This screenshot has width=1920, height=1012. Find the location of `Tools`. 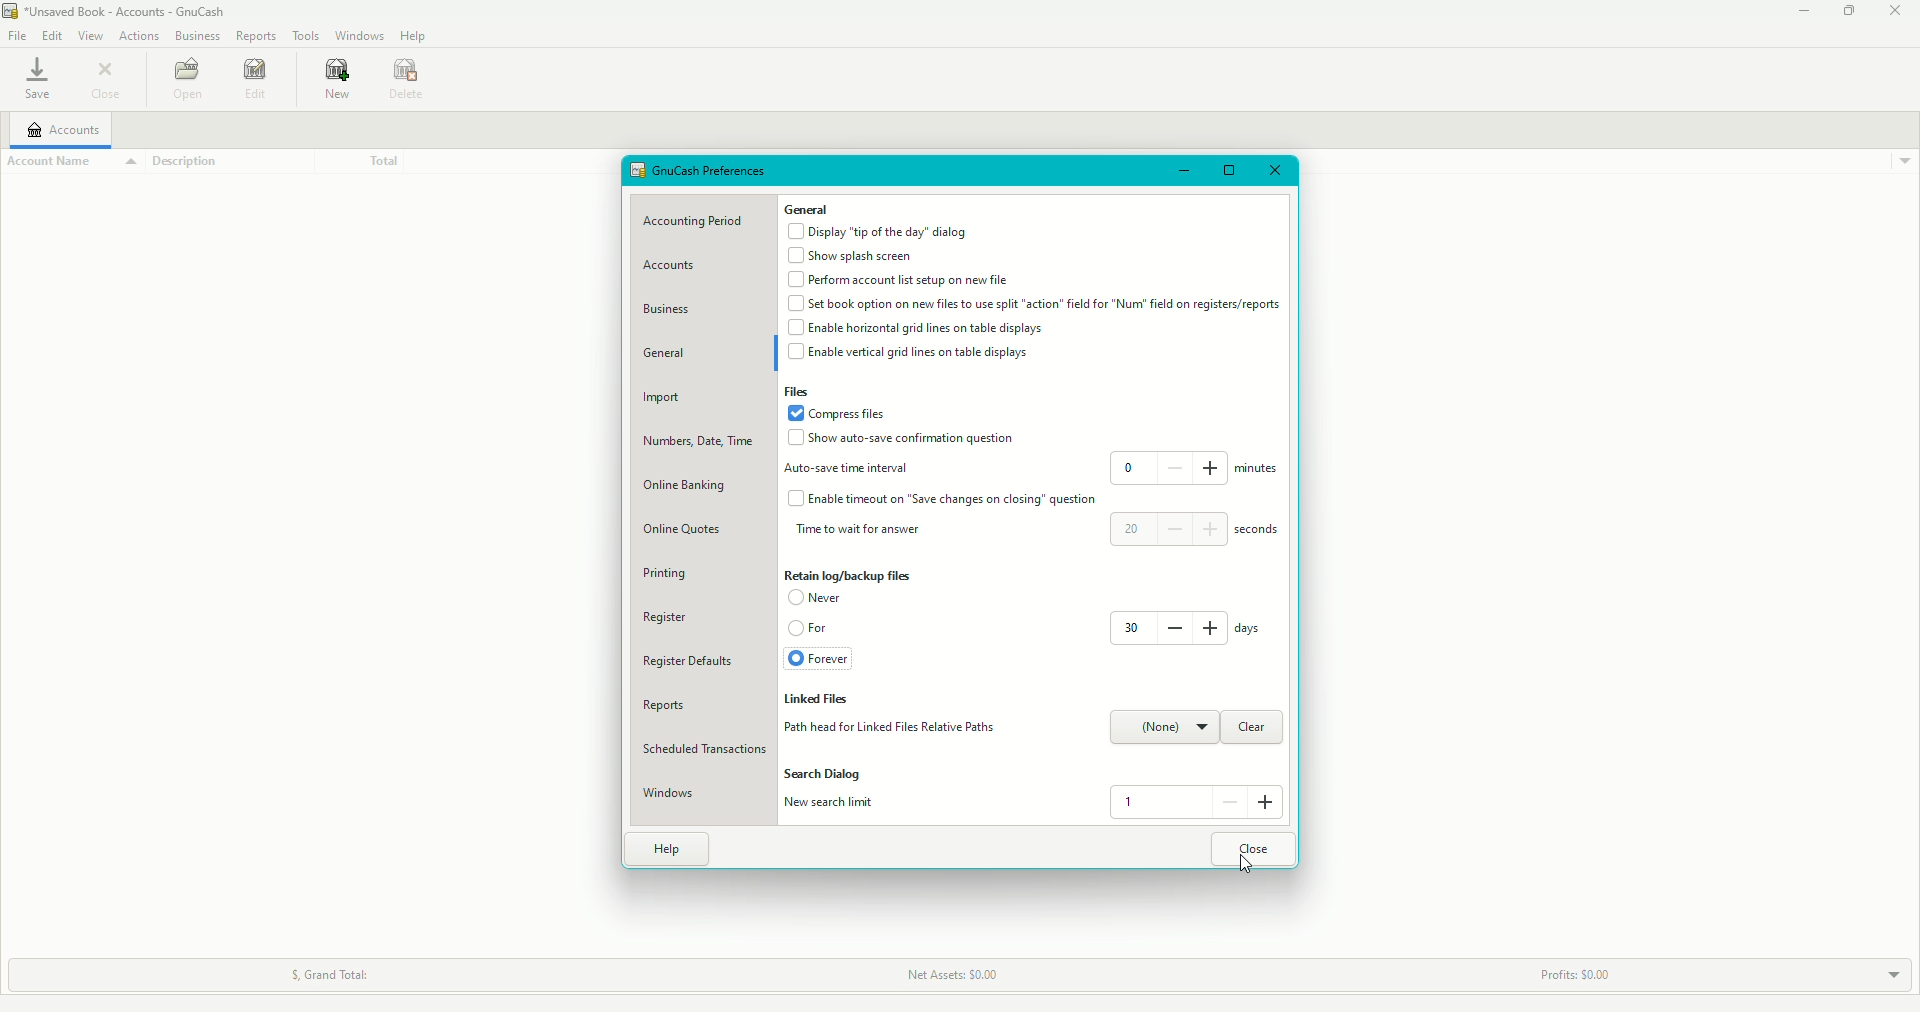

Tools is located at coordinates (308, 34).